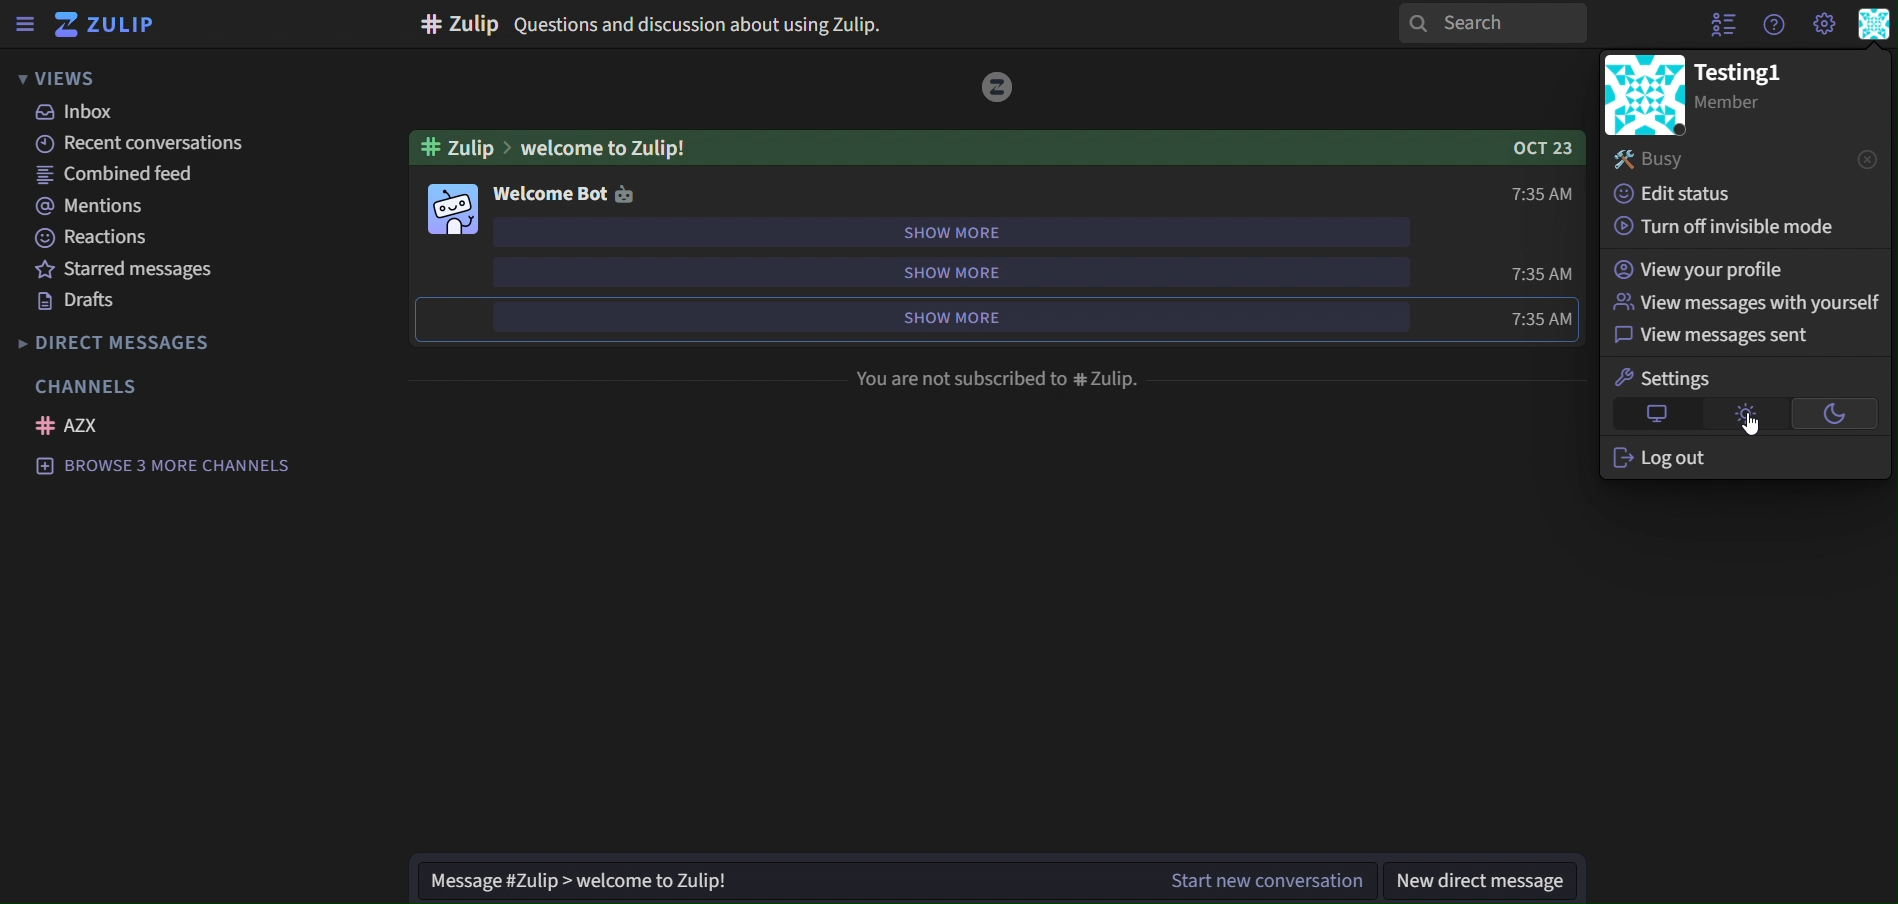  Describe the element at coordinates (81, 76) in the screenshot. I see `views` at that location.